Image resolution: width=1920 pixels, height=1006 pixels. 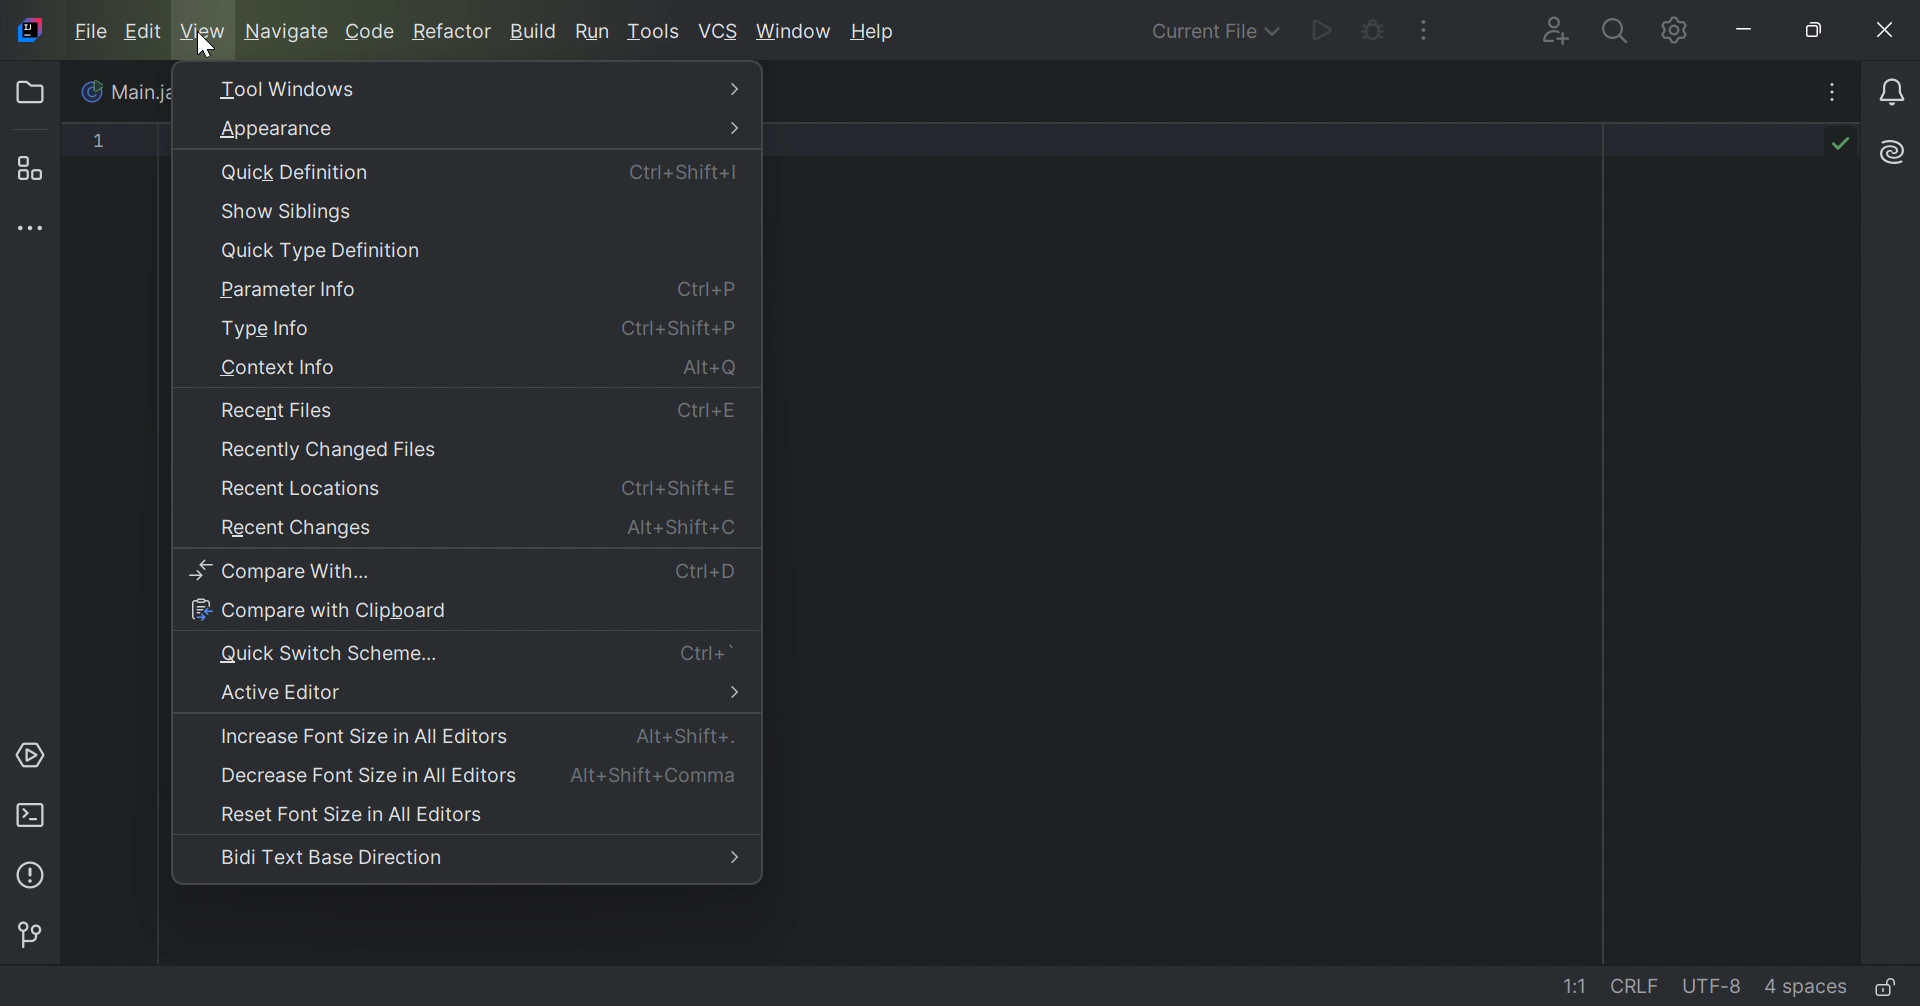 I want to click on Make file read-only, so click(x=1884, y=990).